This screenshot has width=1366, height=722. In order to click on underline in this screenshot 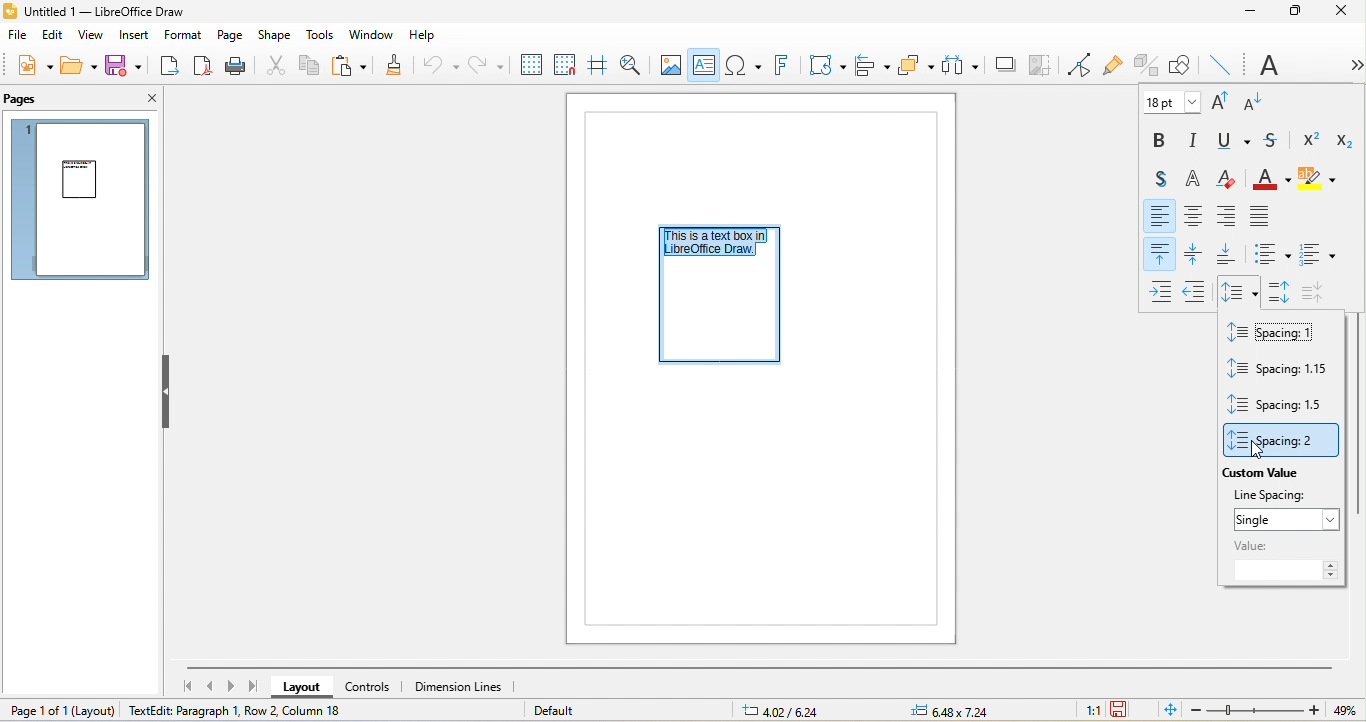, I will do `click(1235, 142)`.